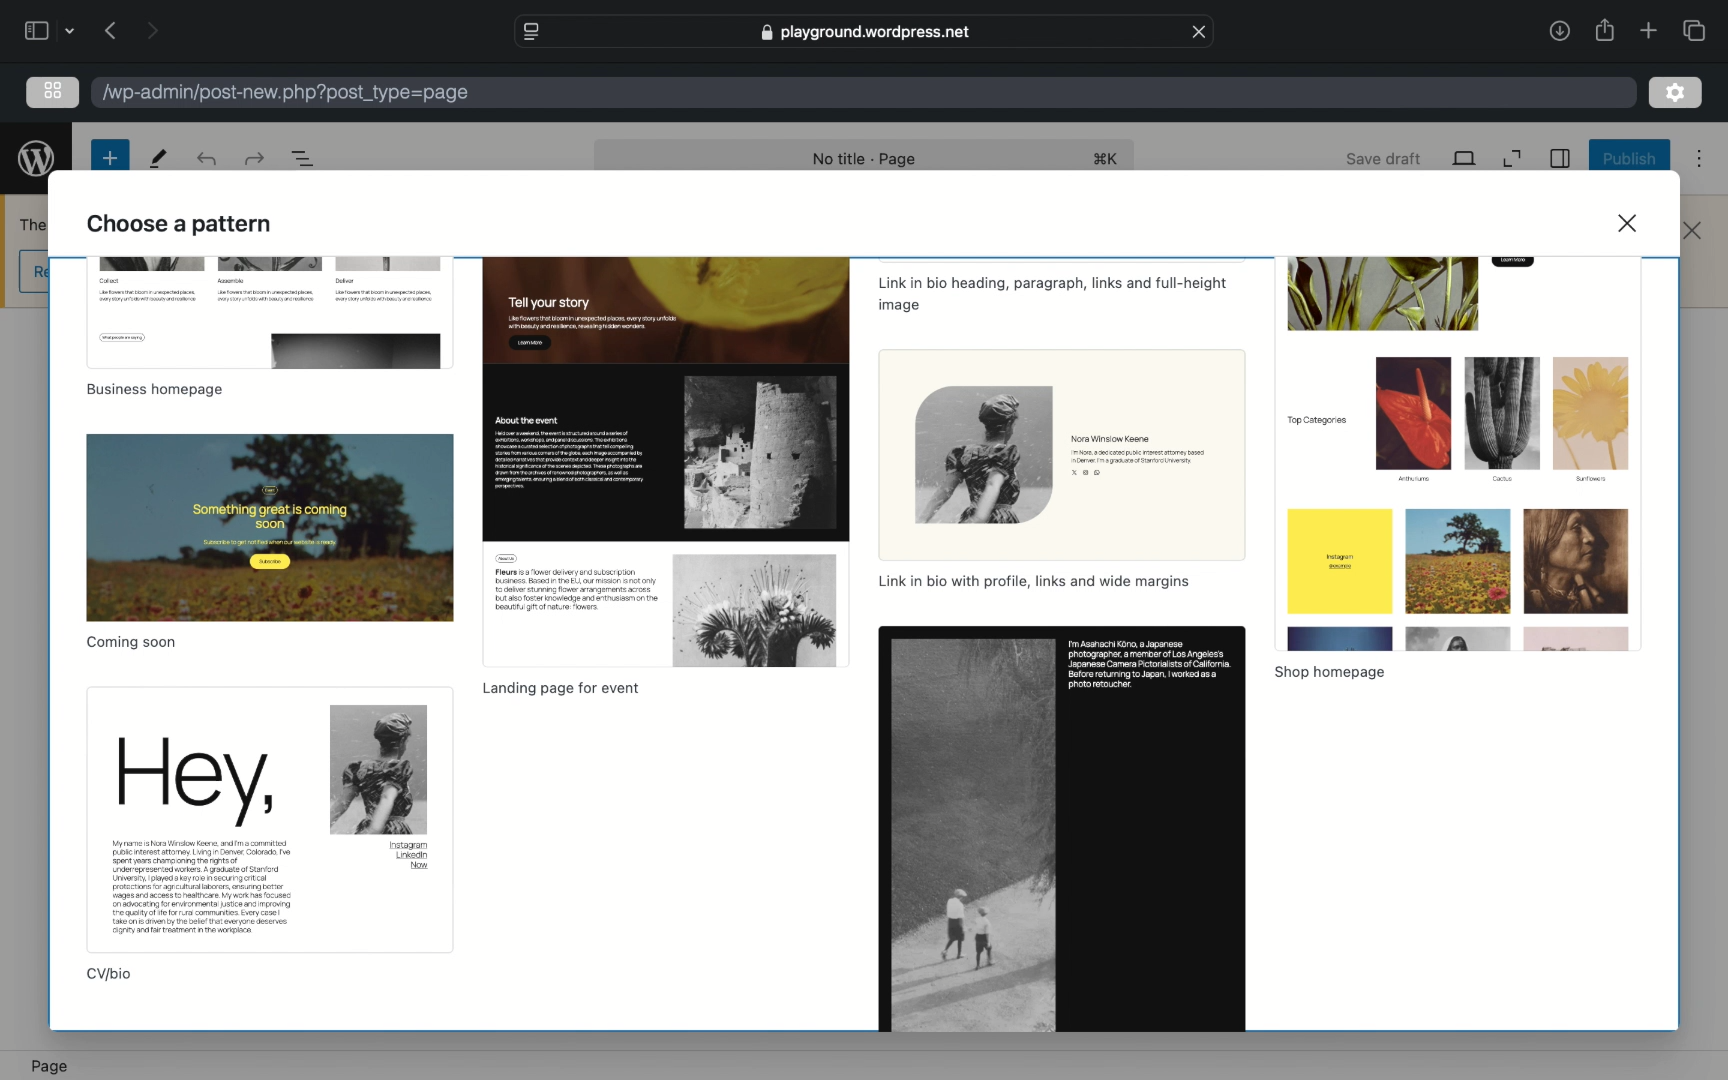 The height and width of the screenshot is (1080, 1728). I want to click on preview, so click(665, 462).